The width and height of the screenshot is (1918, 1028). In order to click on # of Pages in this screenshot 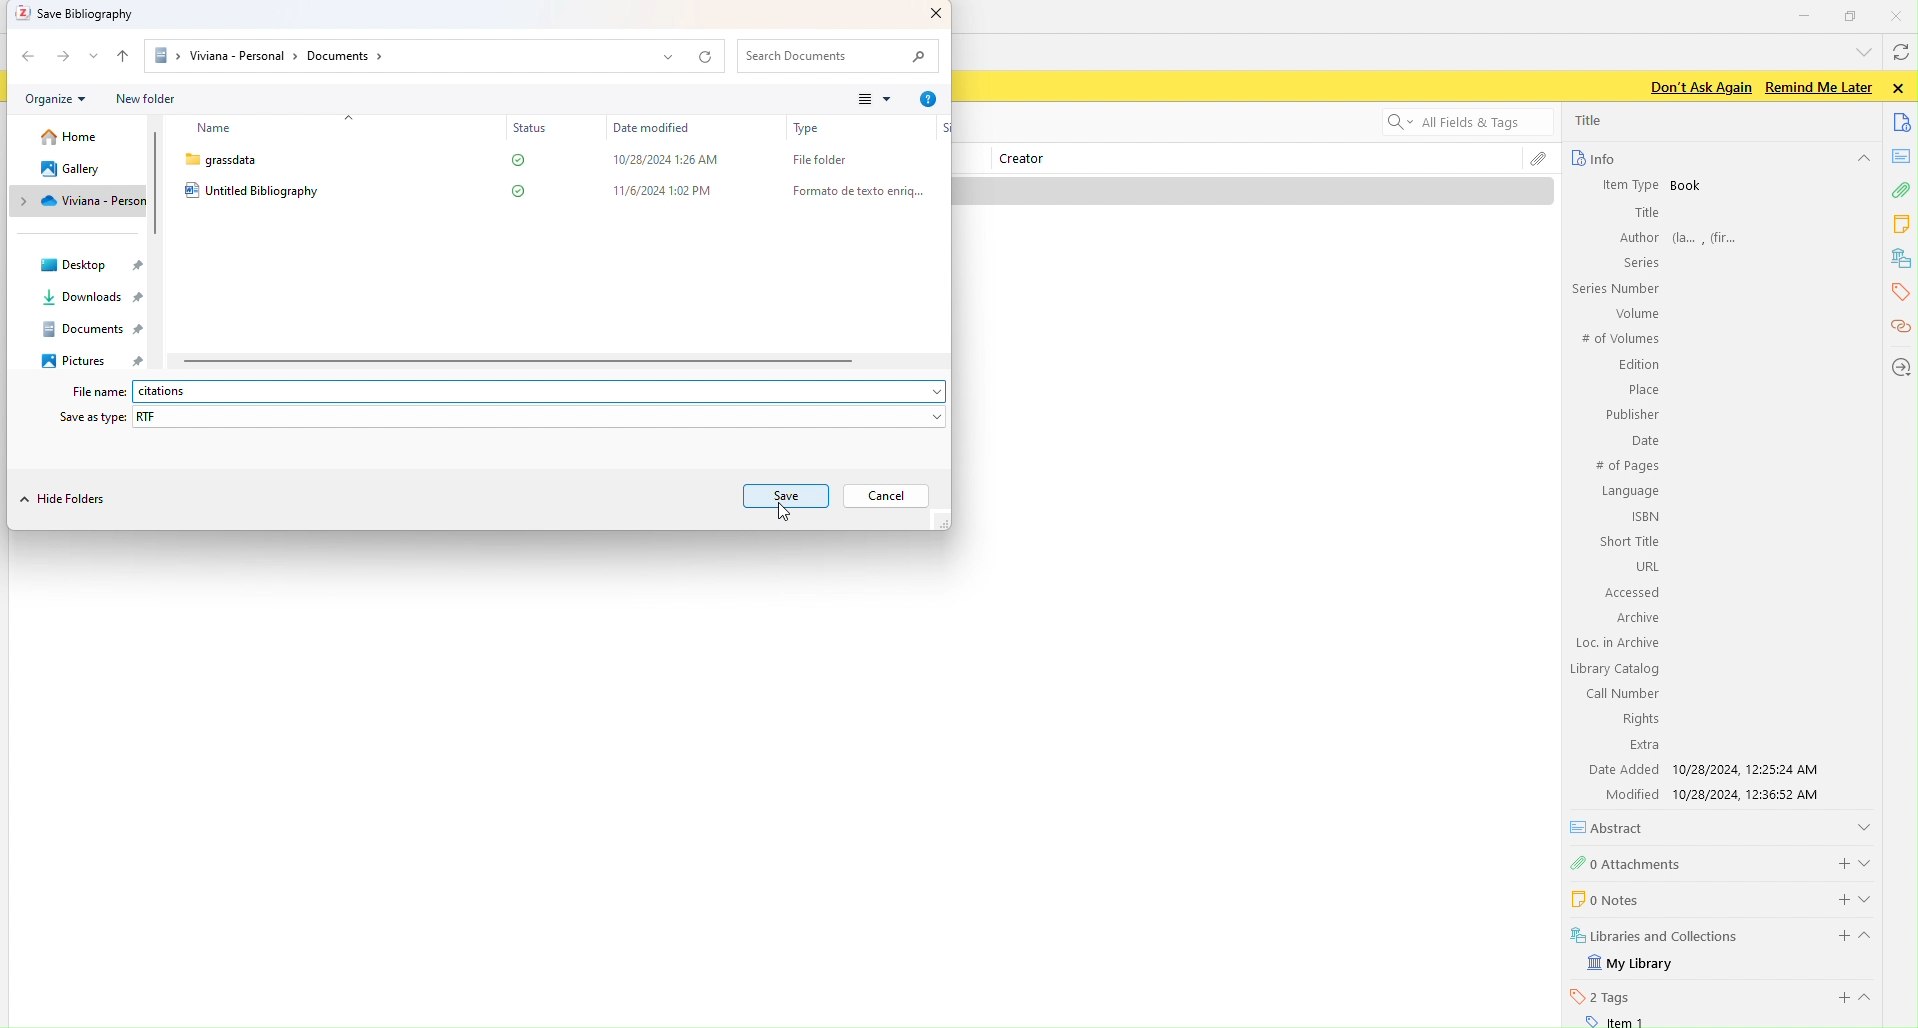, I will do `click(1626, 467)`.